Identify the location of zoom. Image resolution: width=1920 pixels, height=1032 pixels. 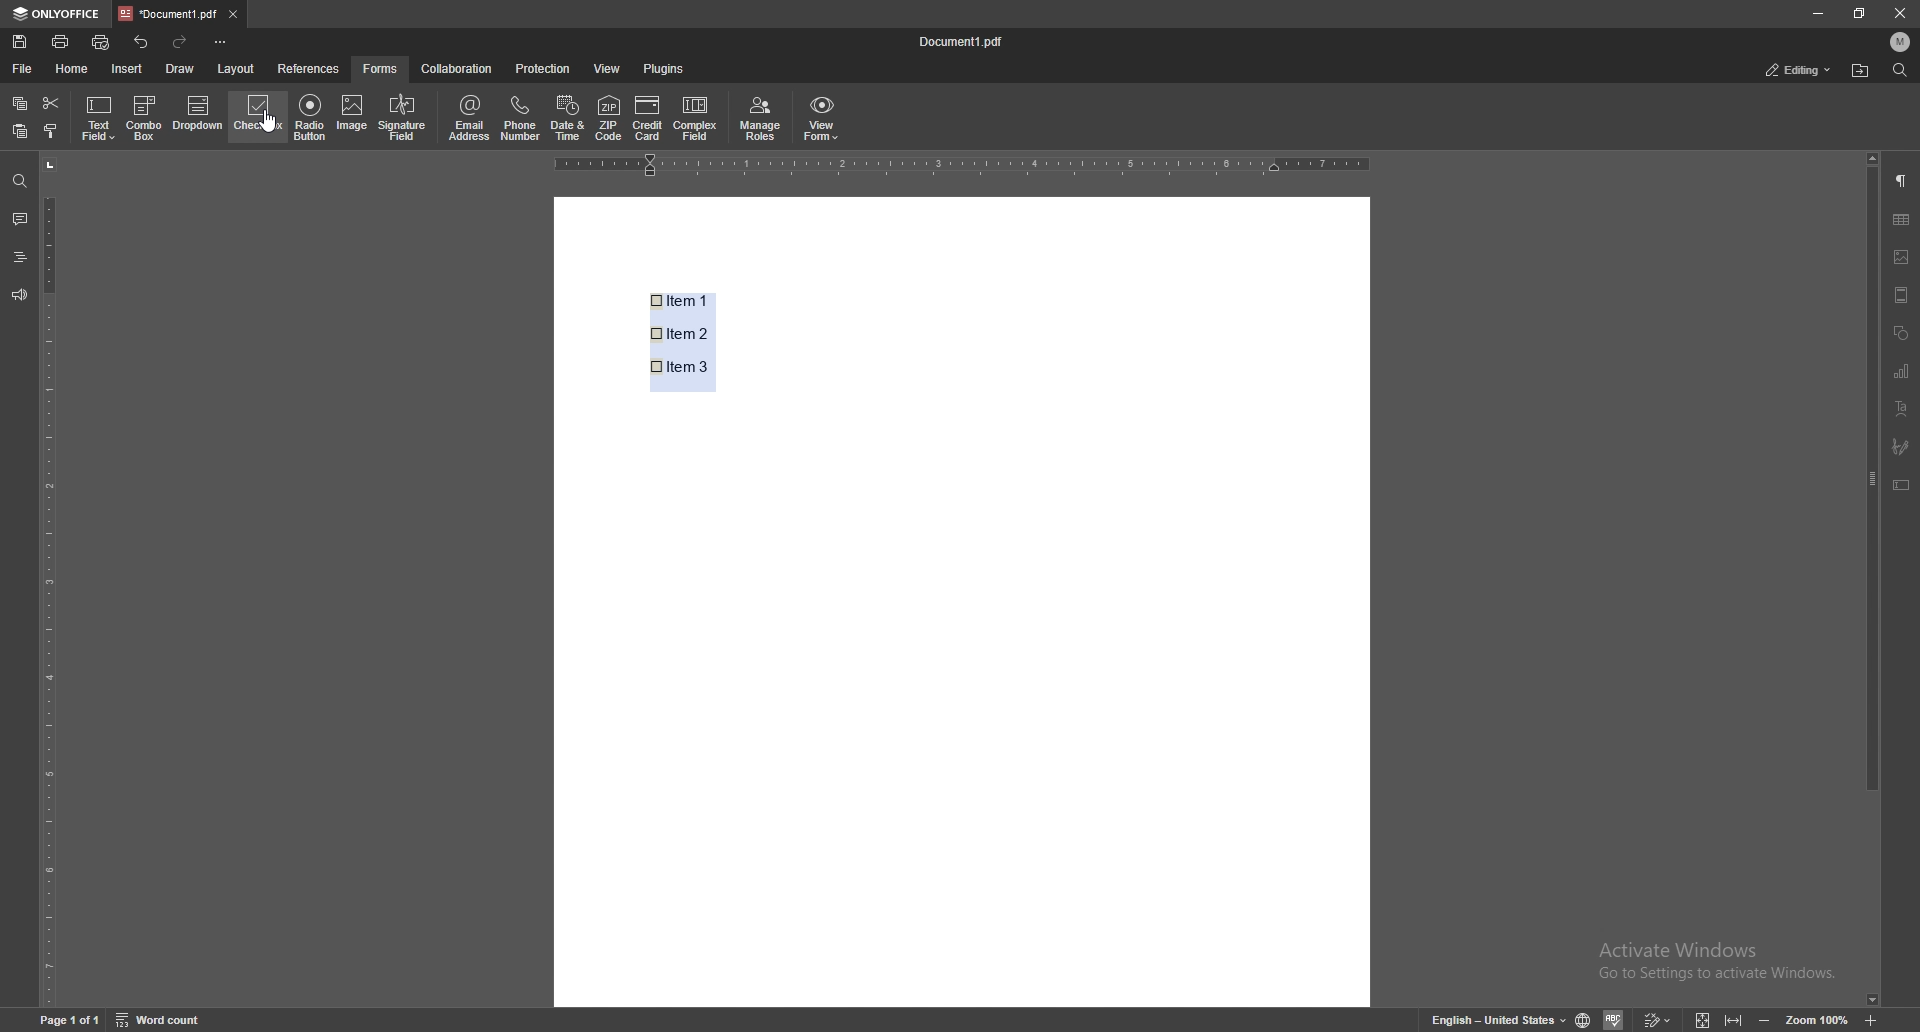
(1816, 1018).